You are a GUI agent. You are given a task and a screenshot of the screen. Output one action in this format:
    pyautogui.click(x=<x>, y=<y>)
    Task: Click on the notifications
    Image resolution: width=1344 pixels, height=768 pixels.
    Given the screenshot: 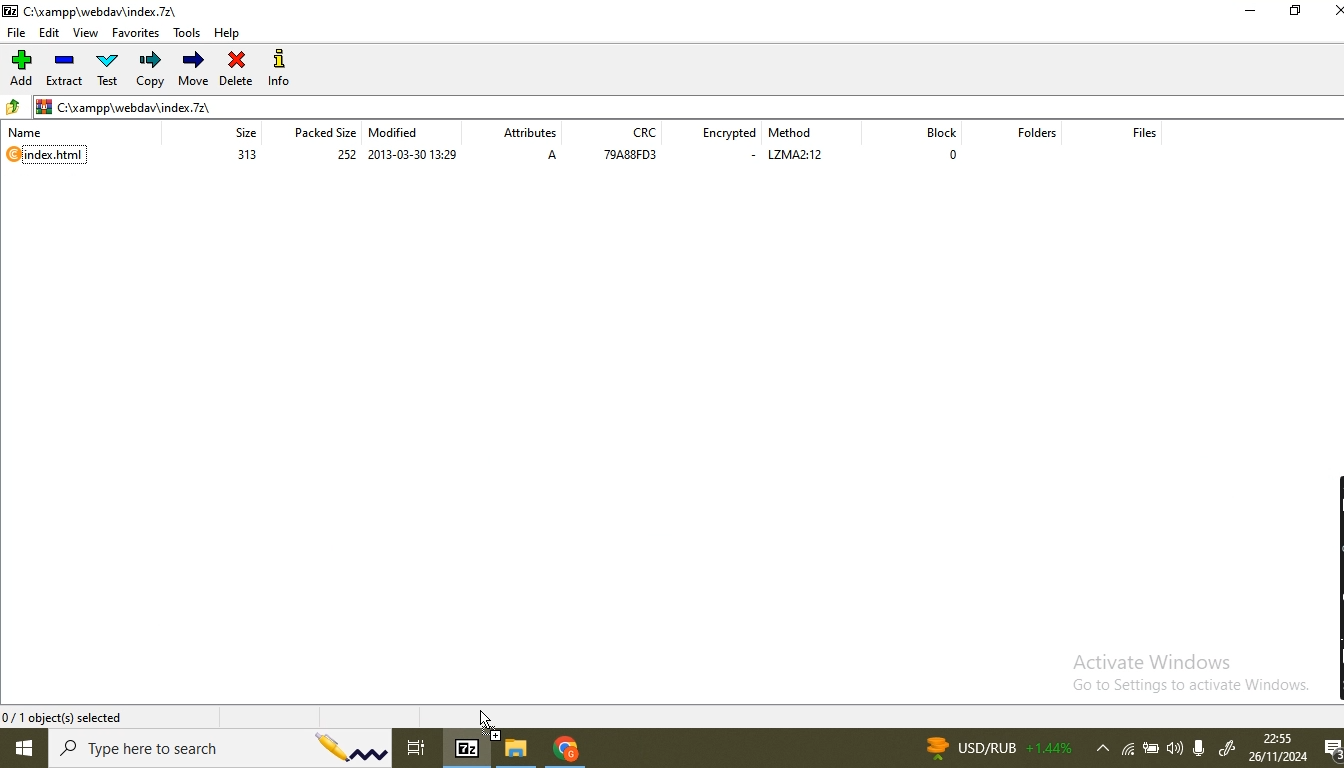 What is the action you would take?
    pyautogui.click(x=1330, y=750)
    